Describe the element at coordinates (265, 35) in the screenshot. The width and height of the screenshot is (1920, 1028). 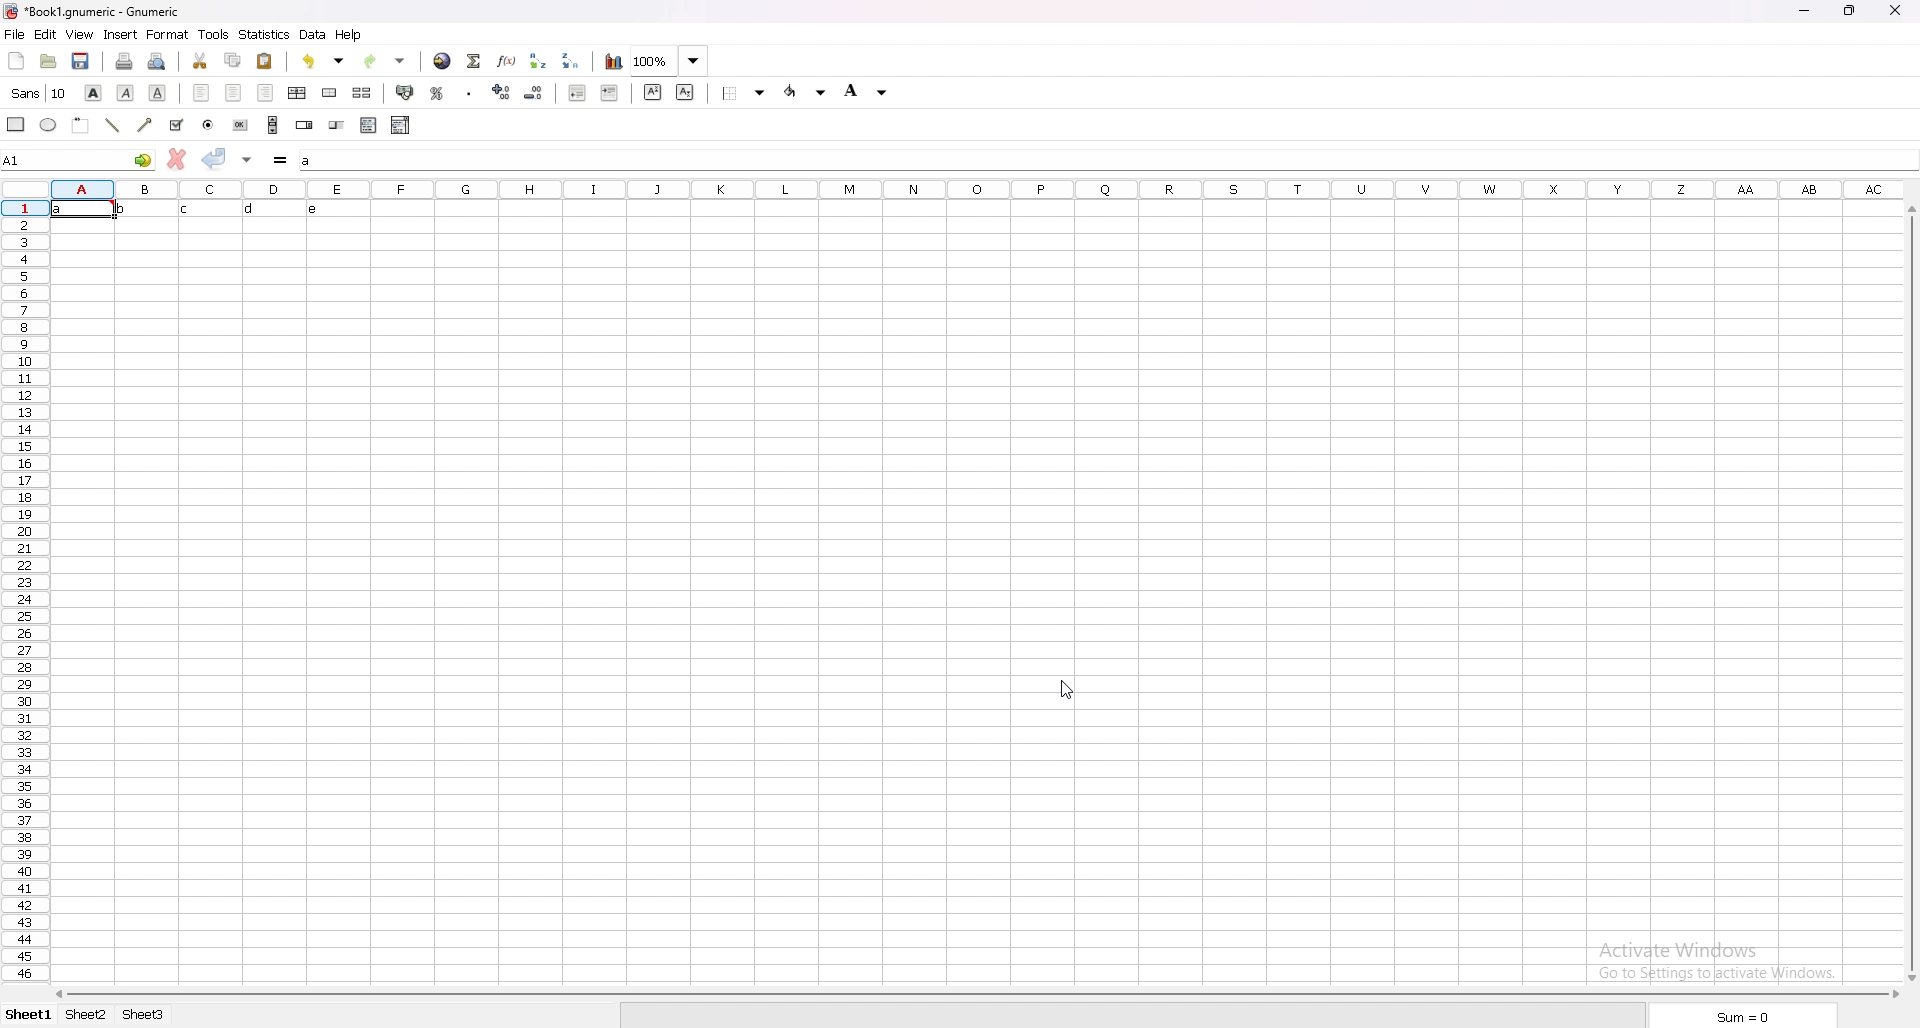
I see `statistics` at that location.